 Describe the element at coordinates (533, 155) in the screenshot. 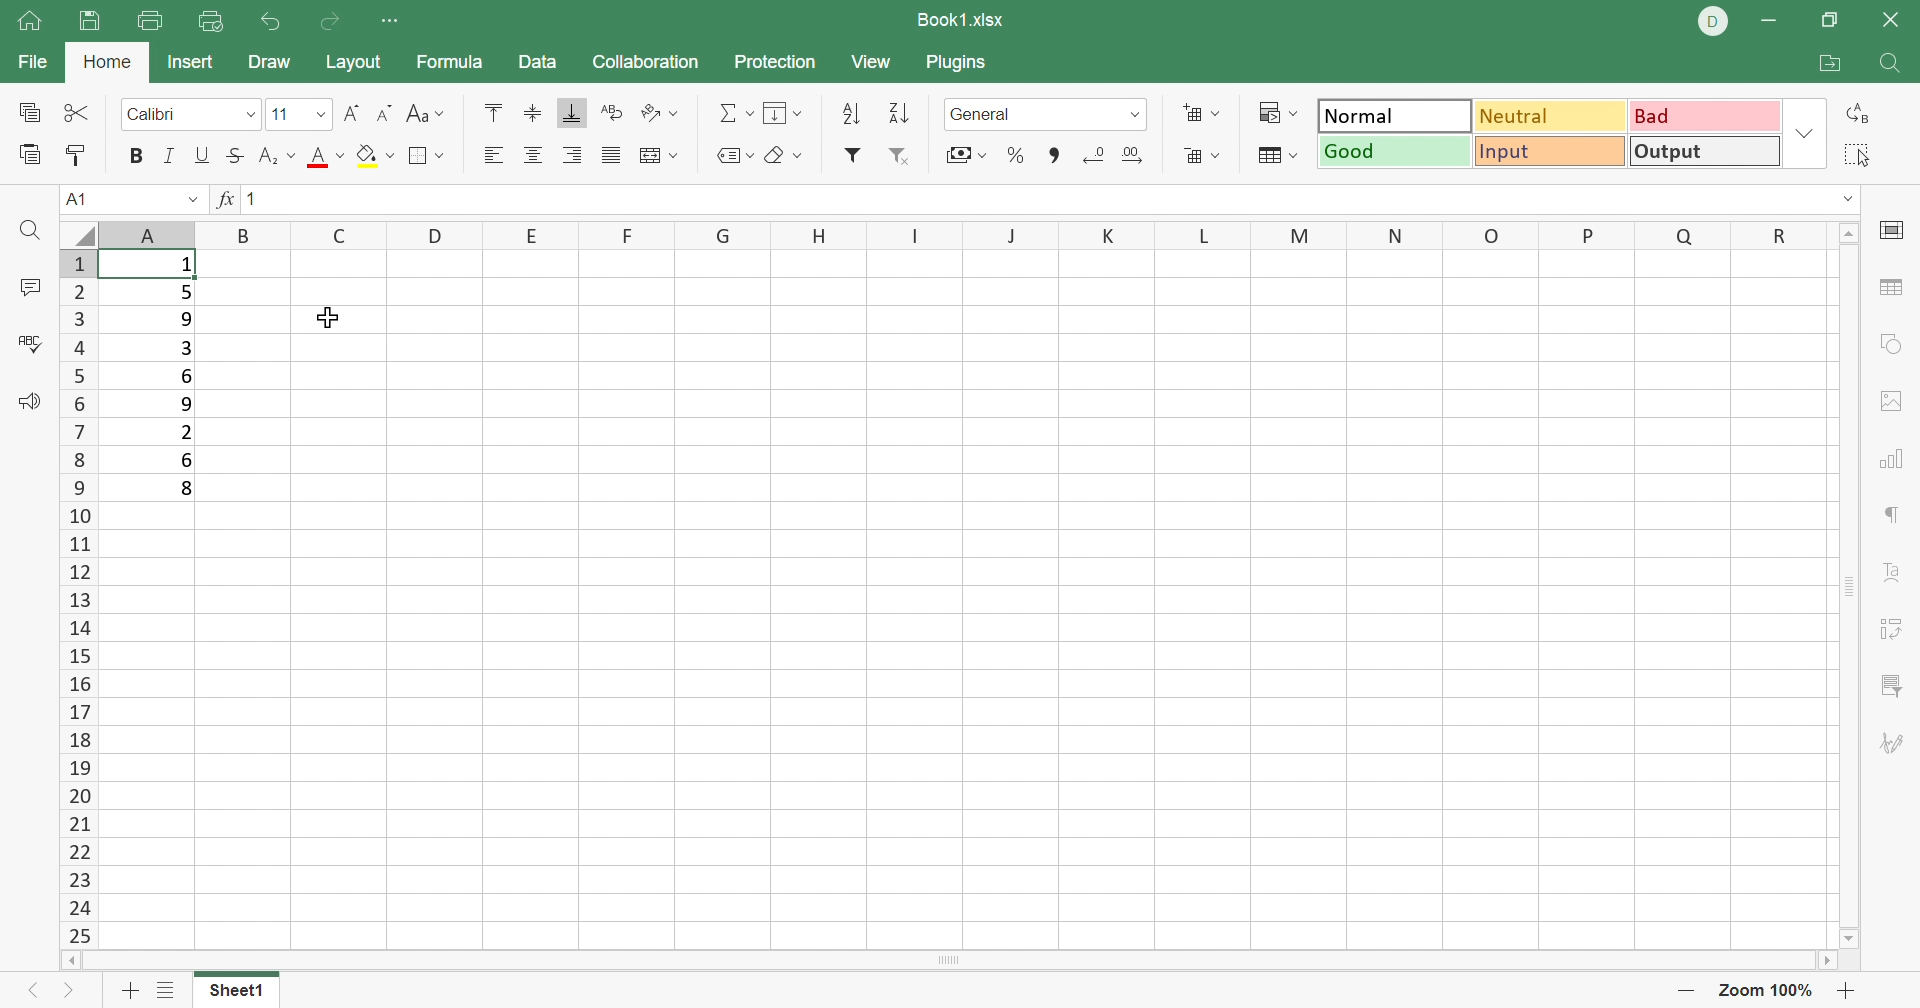

I see `Align Center` at that location.